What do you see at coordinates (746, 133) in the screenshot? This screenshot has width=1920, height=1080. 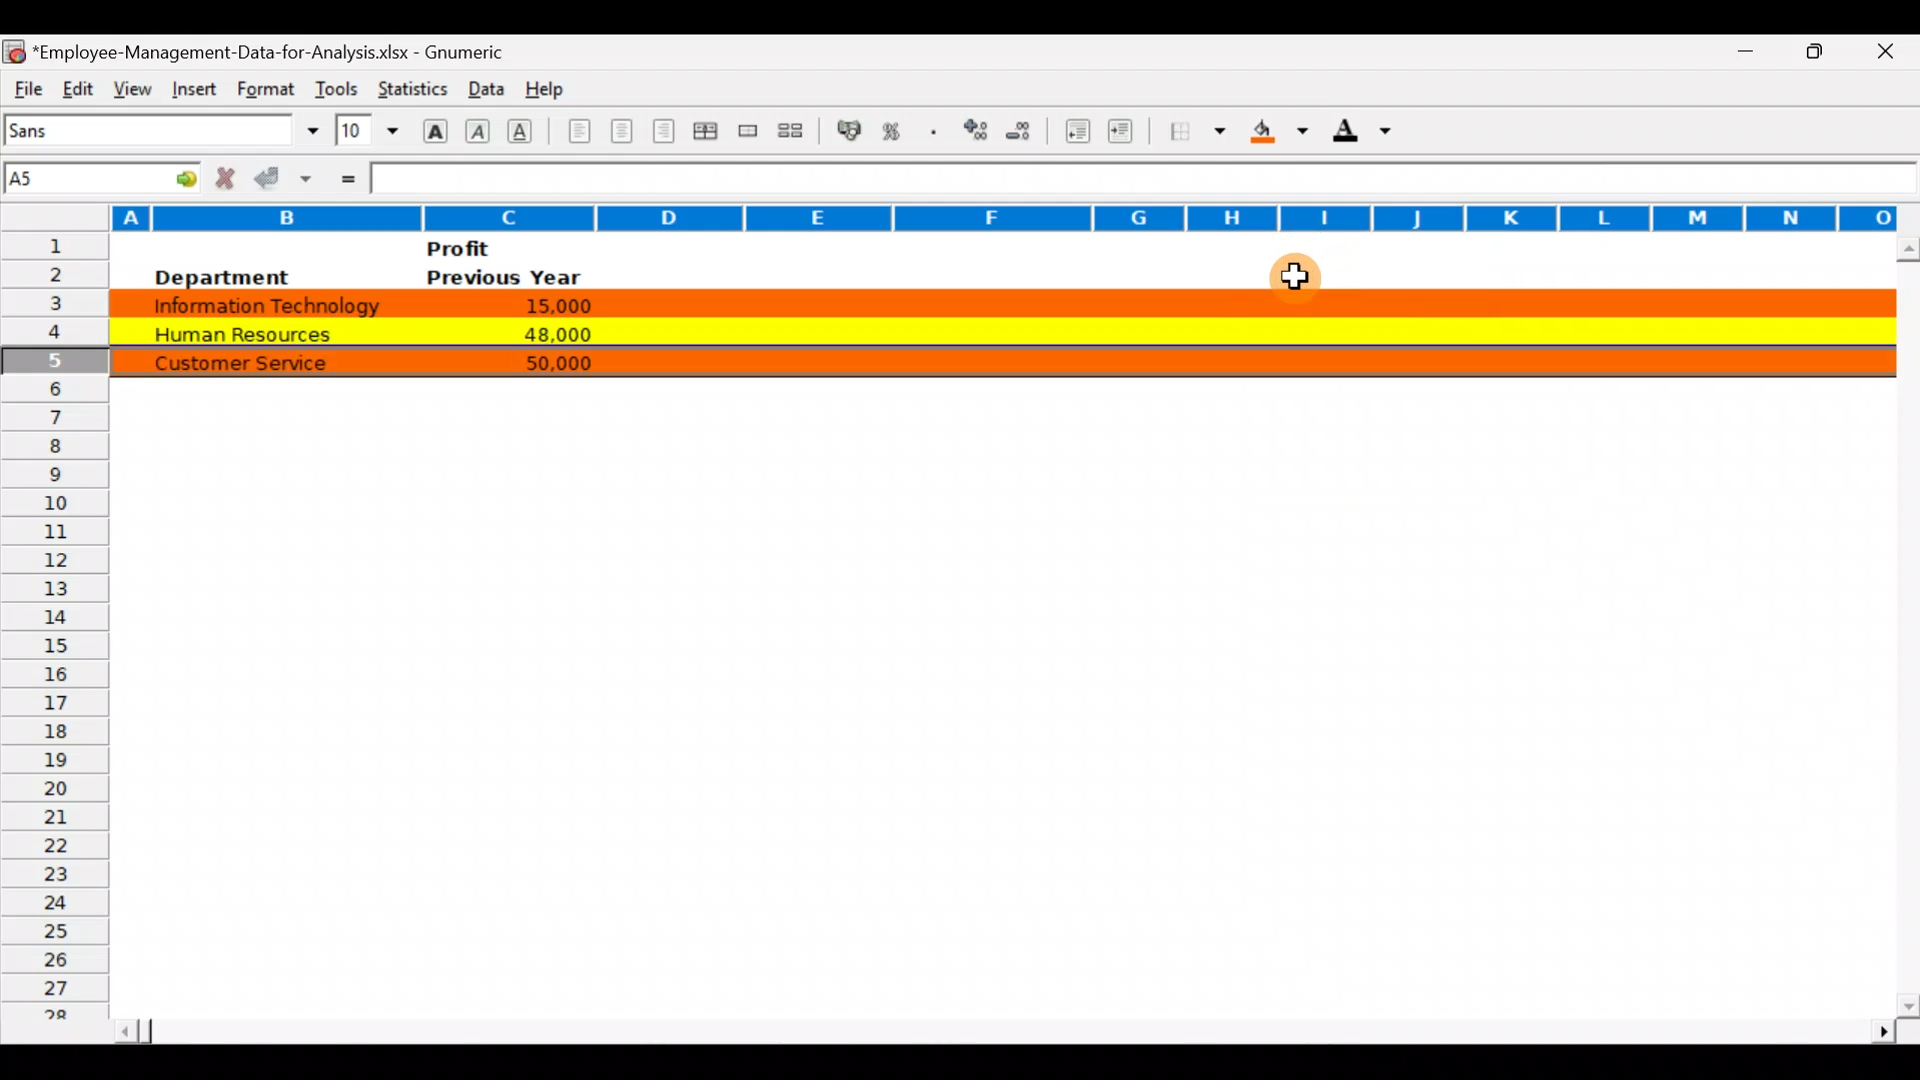 I see `Merge a range of cells` at bounding box center [746, 133].